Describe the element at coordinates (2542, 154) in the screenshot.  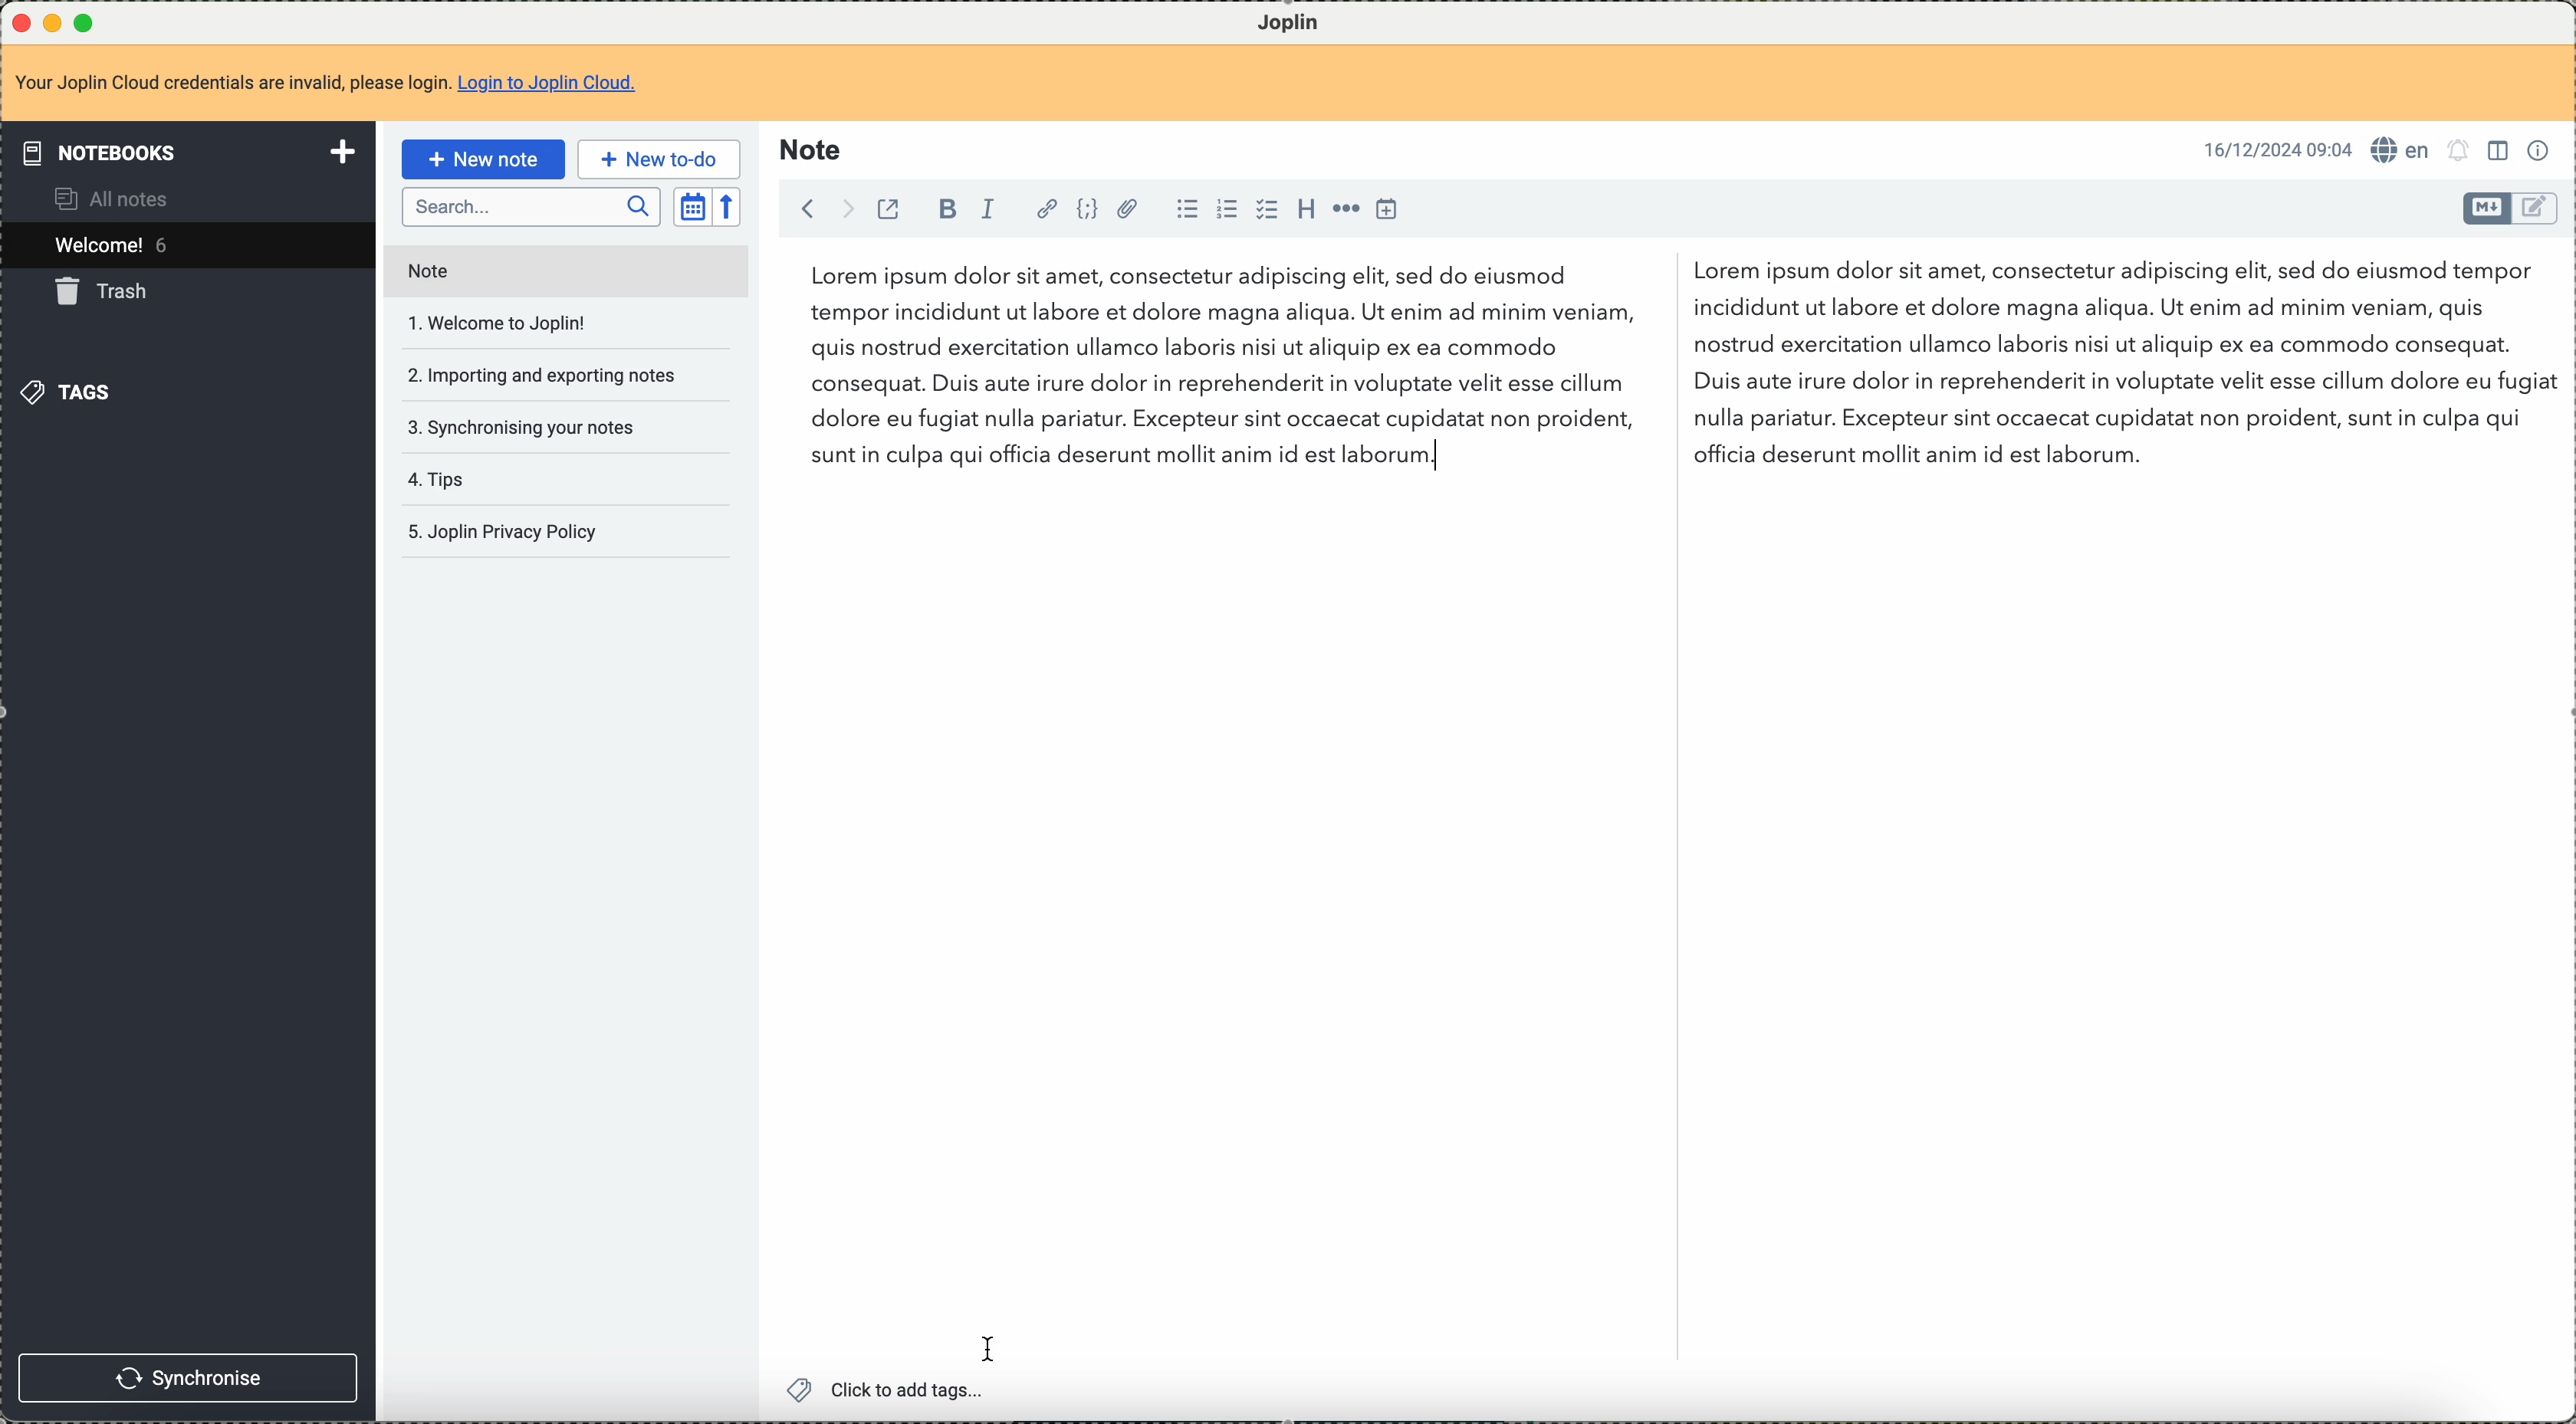
I see `note properties` at that location.